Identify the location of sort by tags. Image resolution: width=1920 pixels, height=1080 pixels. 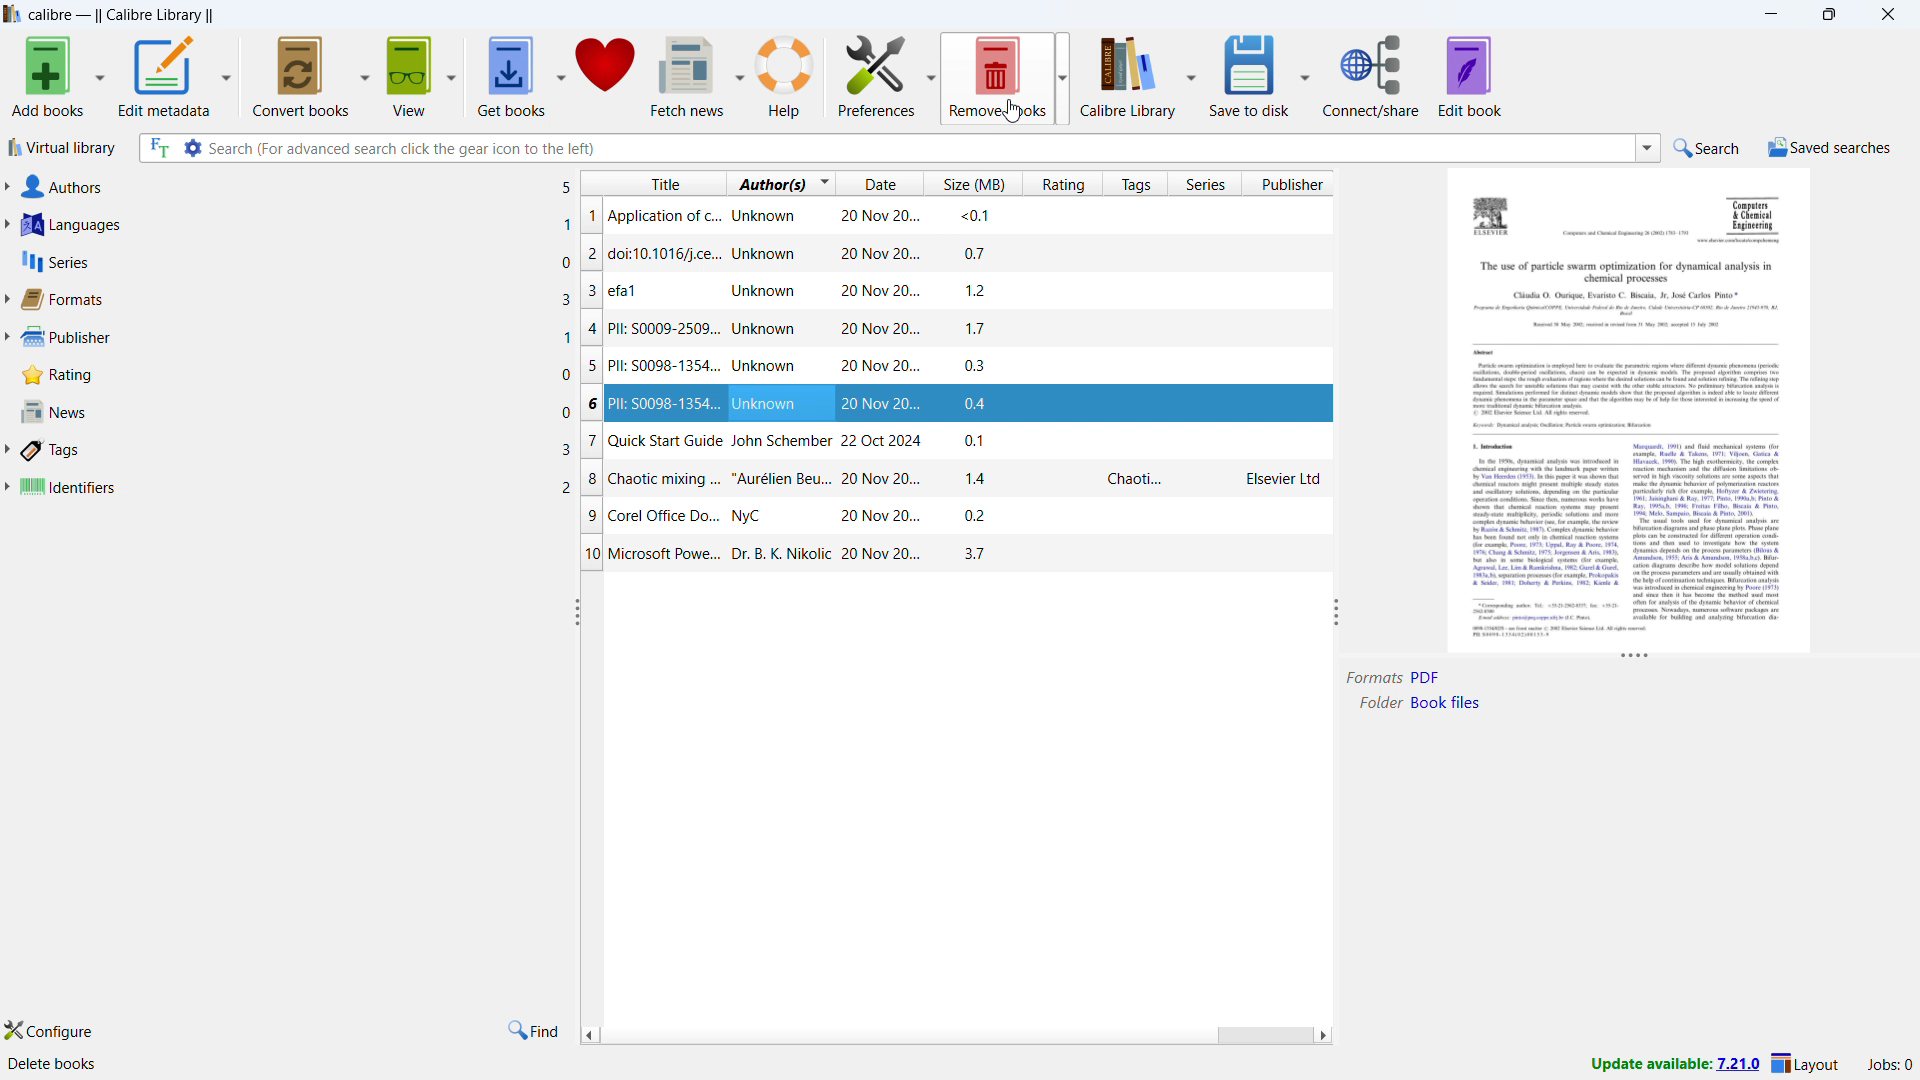
(1133, 183).